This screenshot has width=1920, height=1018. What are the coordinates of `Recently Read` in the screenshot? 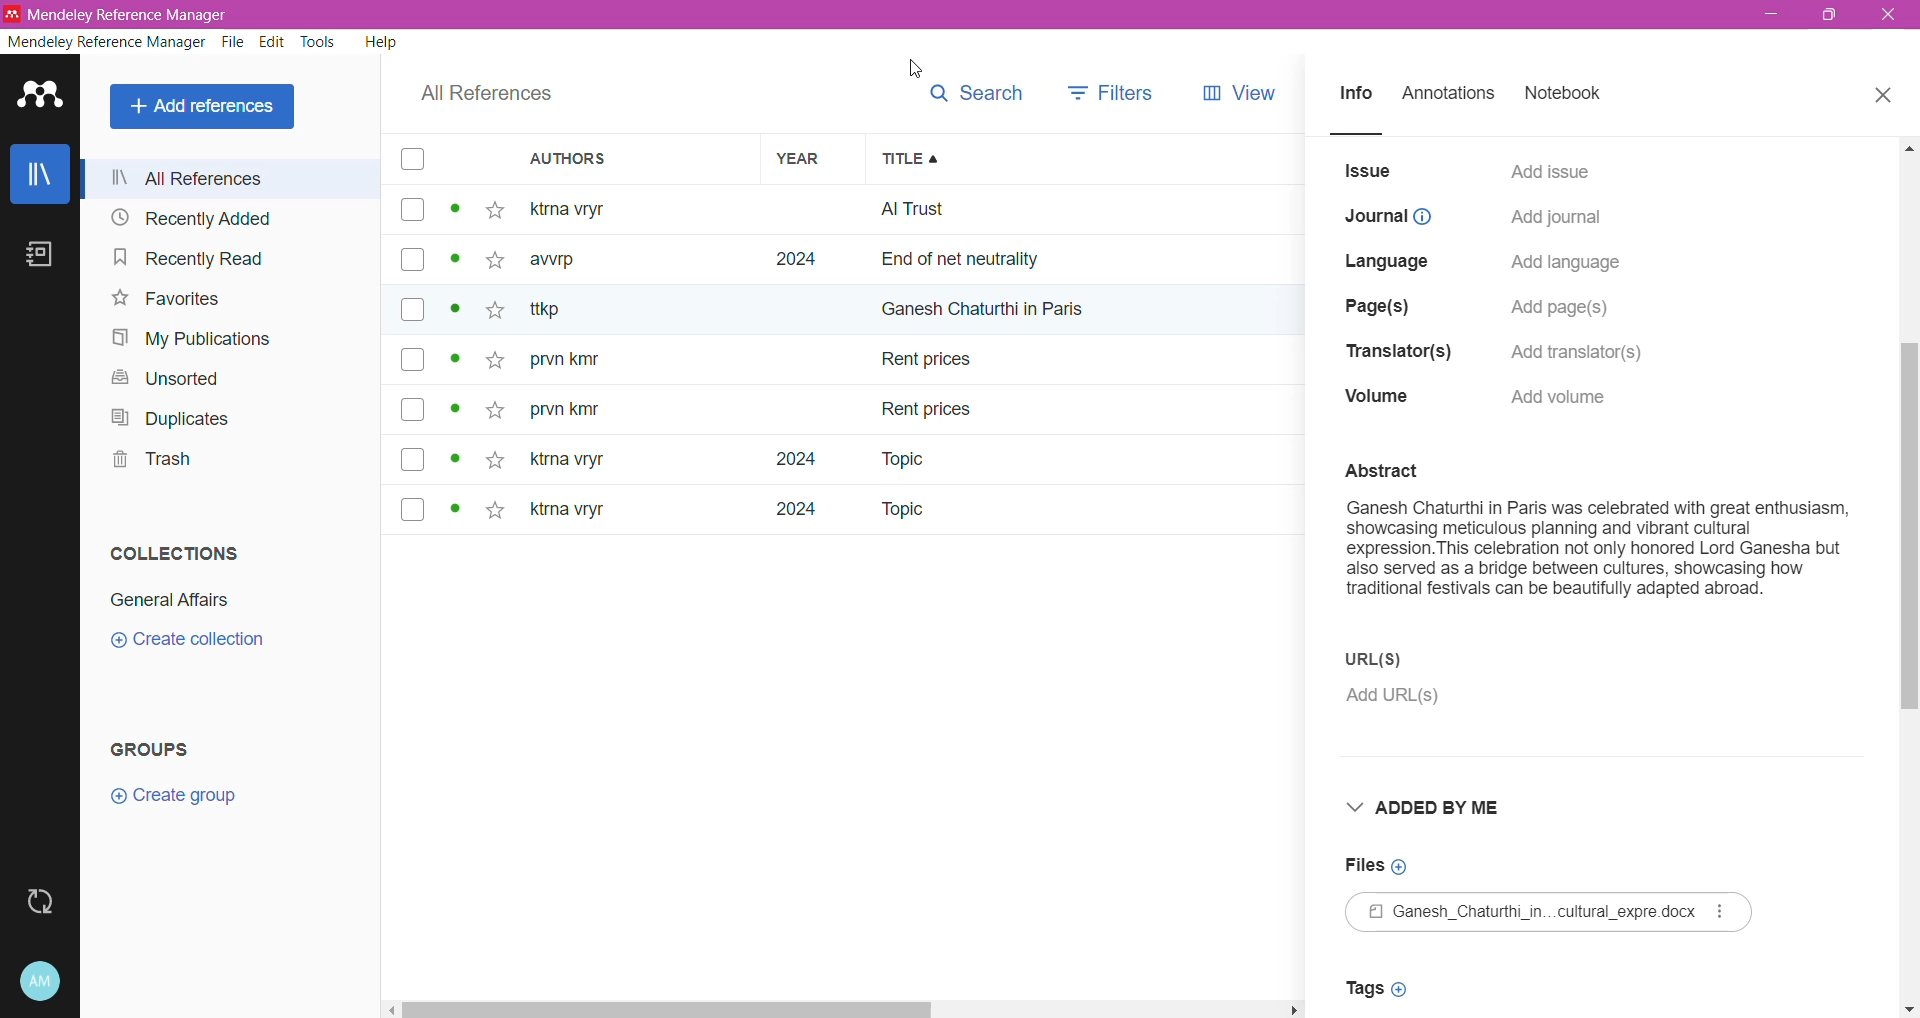 It's located at (189, 259).